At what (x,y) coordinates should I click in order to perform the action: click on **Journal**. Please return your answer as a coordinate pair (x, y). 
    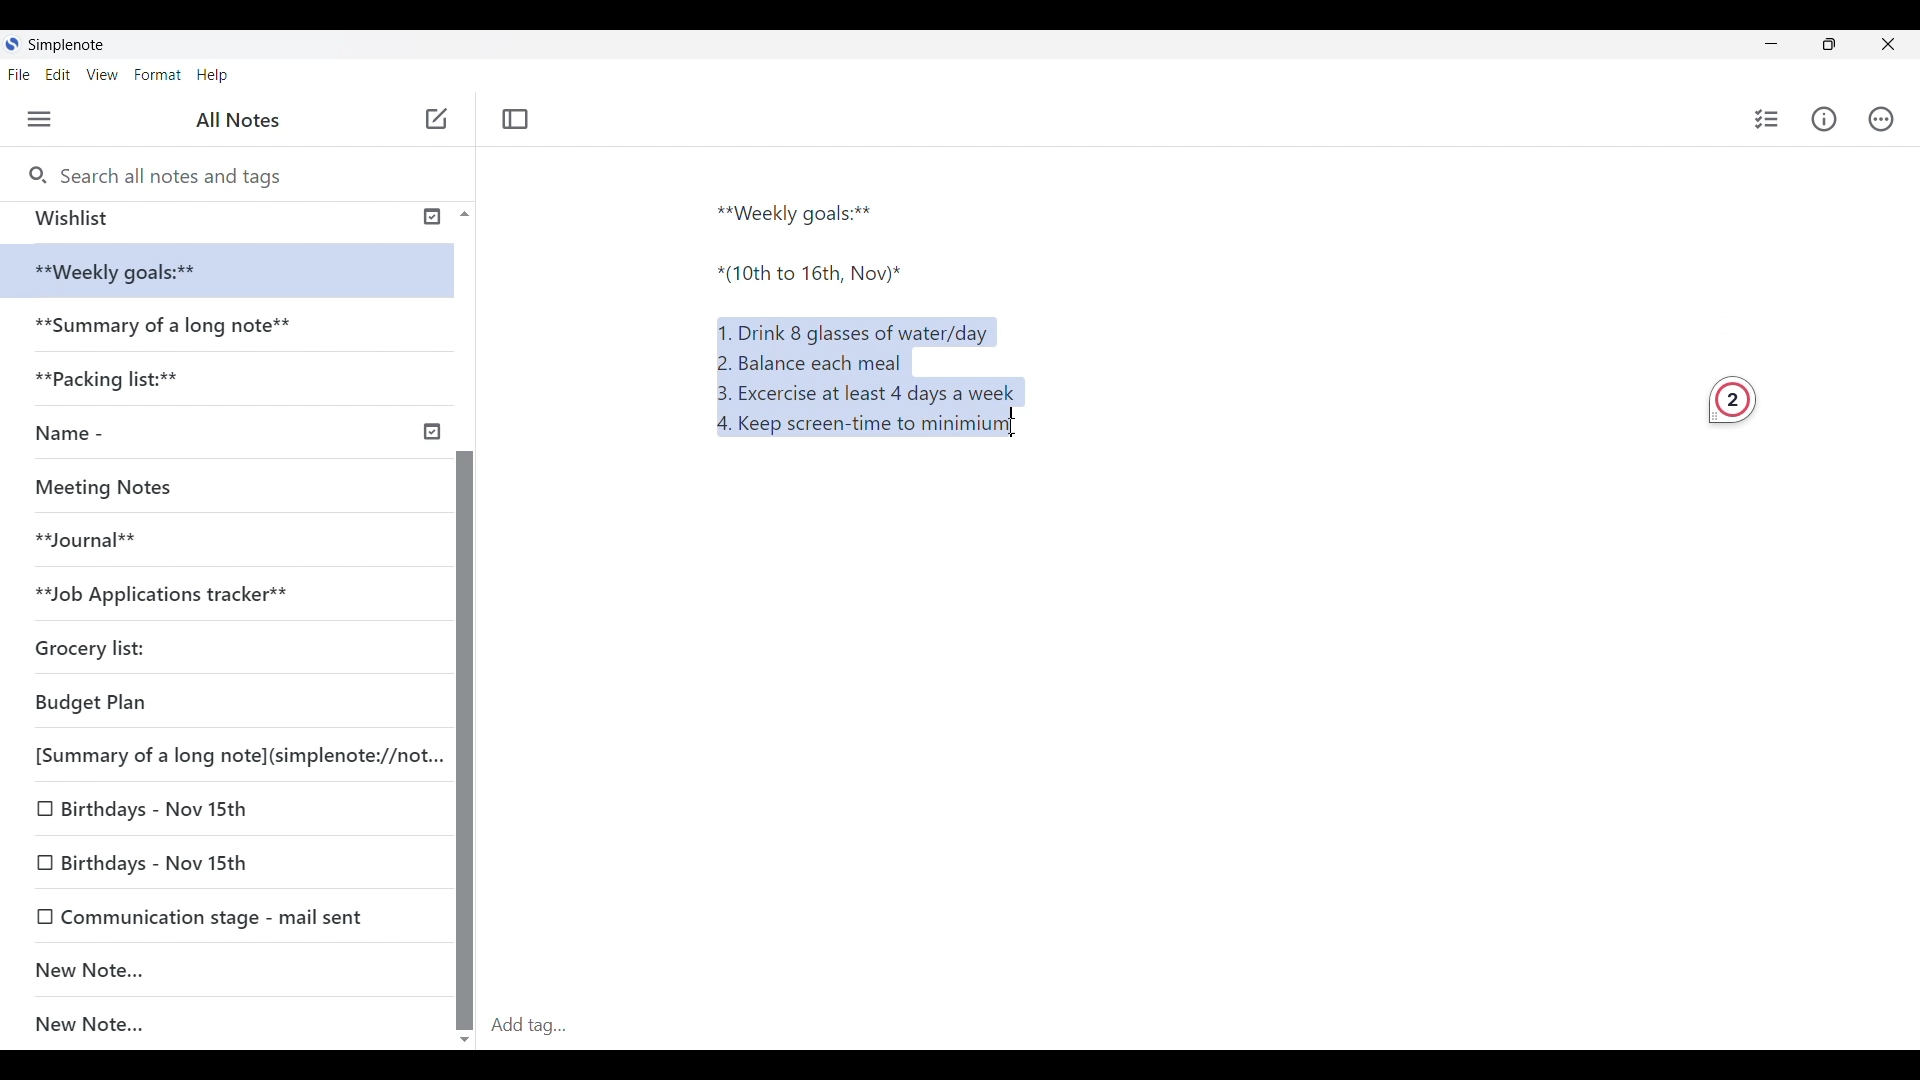
    Looking at the image, I should click on (96, 537).